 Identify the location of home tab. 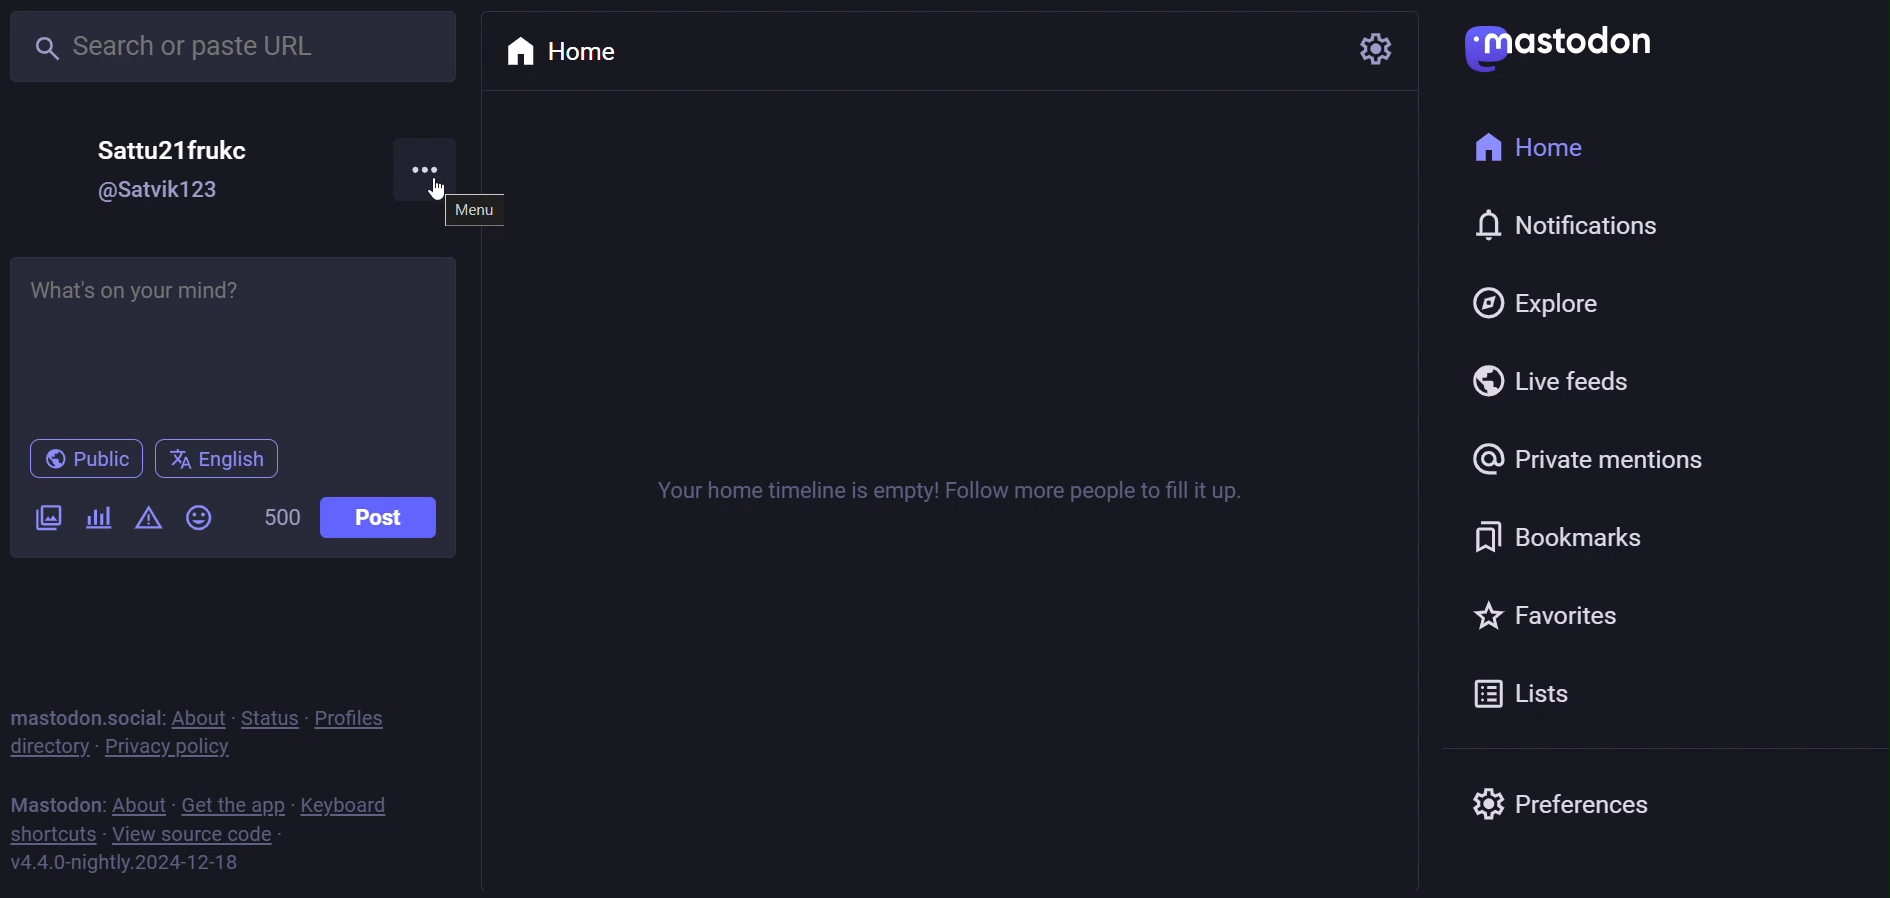
(573, 46).